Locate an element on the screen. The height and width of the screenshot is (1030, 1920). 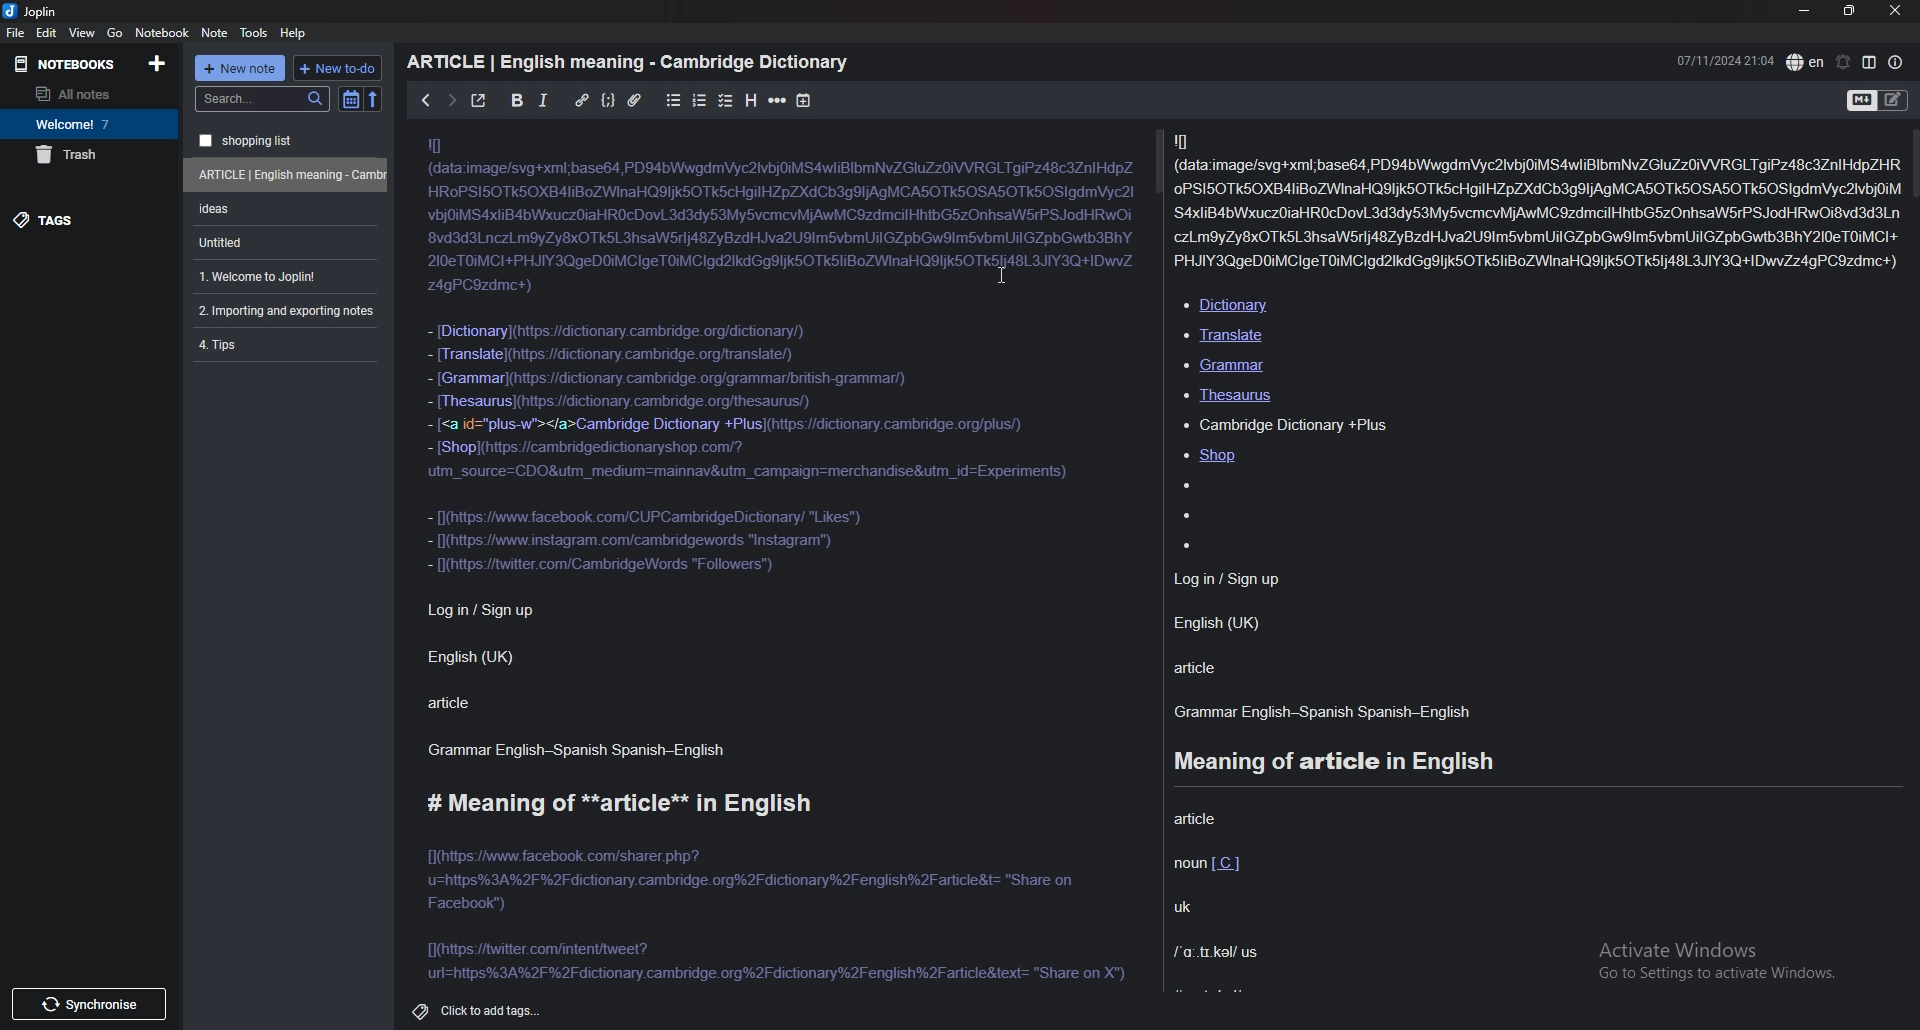
go is located at coordinates (114, 33).